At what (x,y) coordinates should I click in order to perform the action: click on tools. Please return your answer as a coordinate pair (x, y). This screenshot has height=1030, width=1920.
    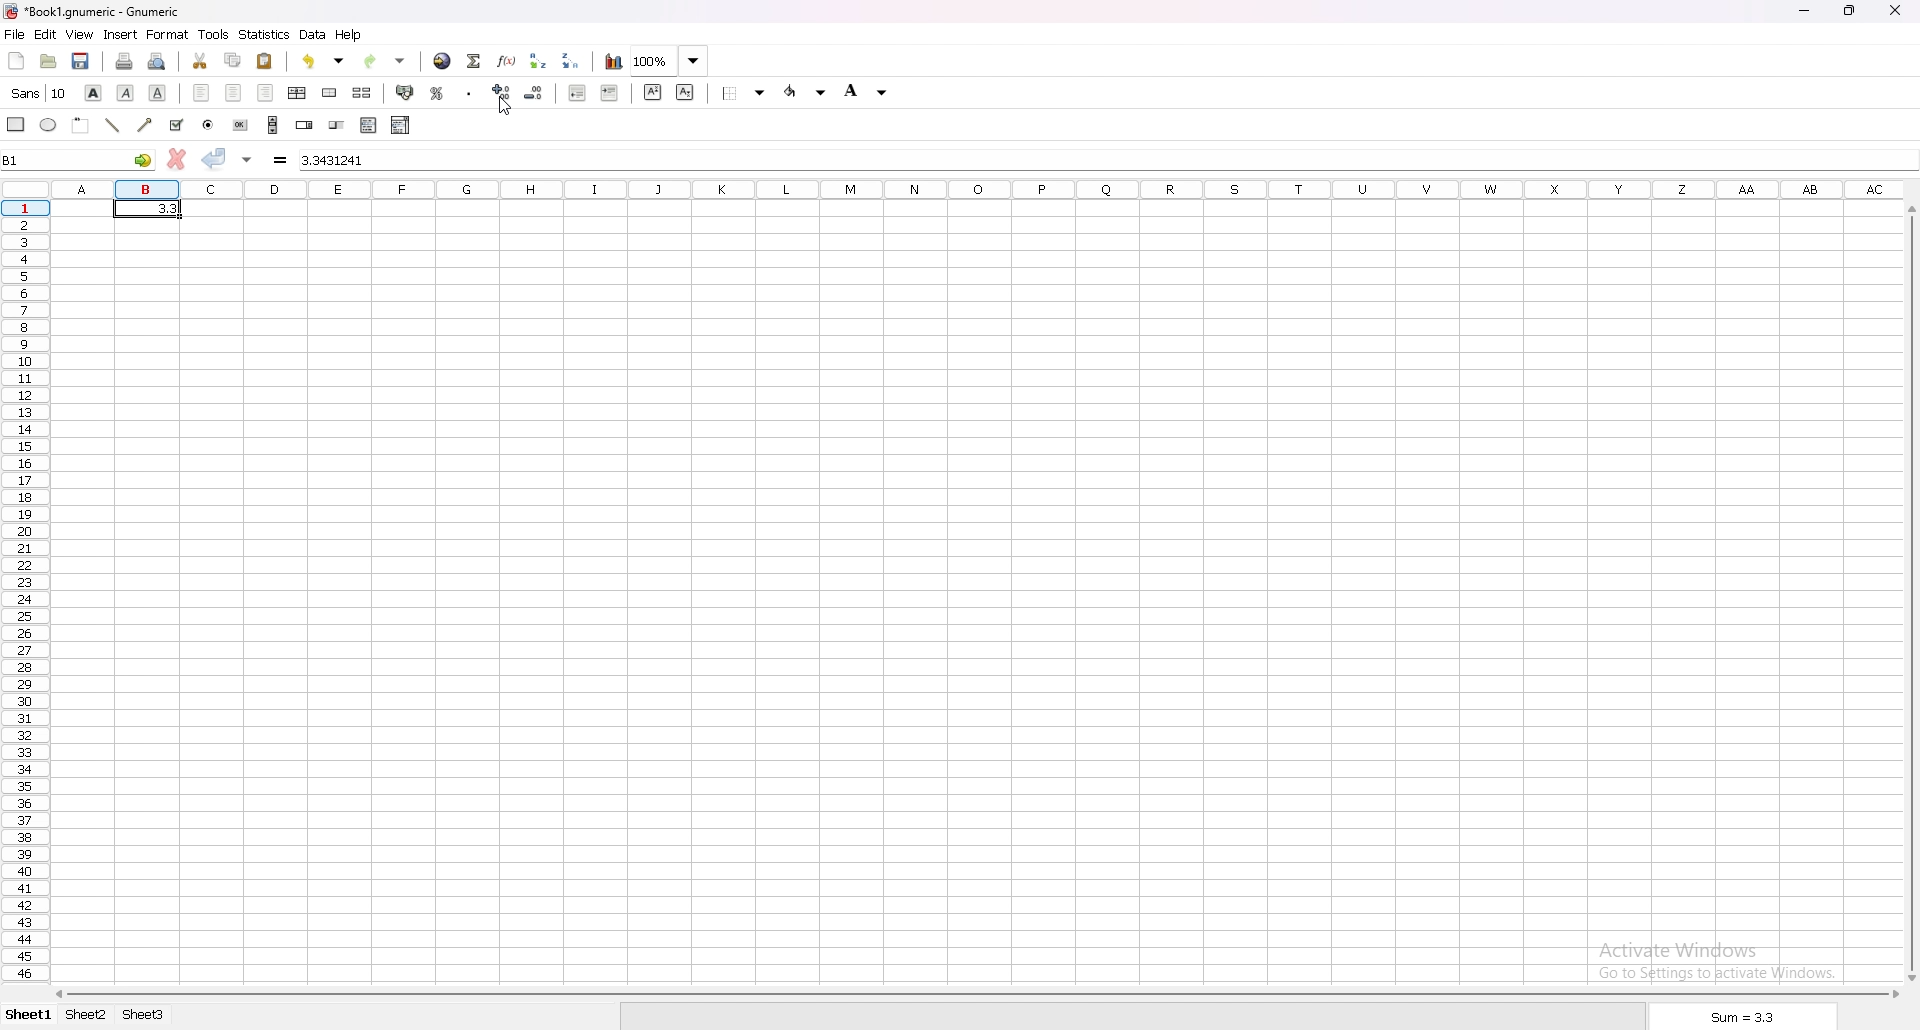
    Looking at the image, I should click on (214, 34).